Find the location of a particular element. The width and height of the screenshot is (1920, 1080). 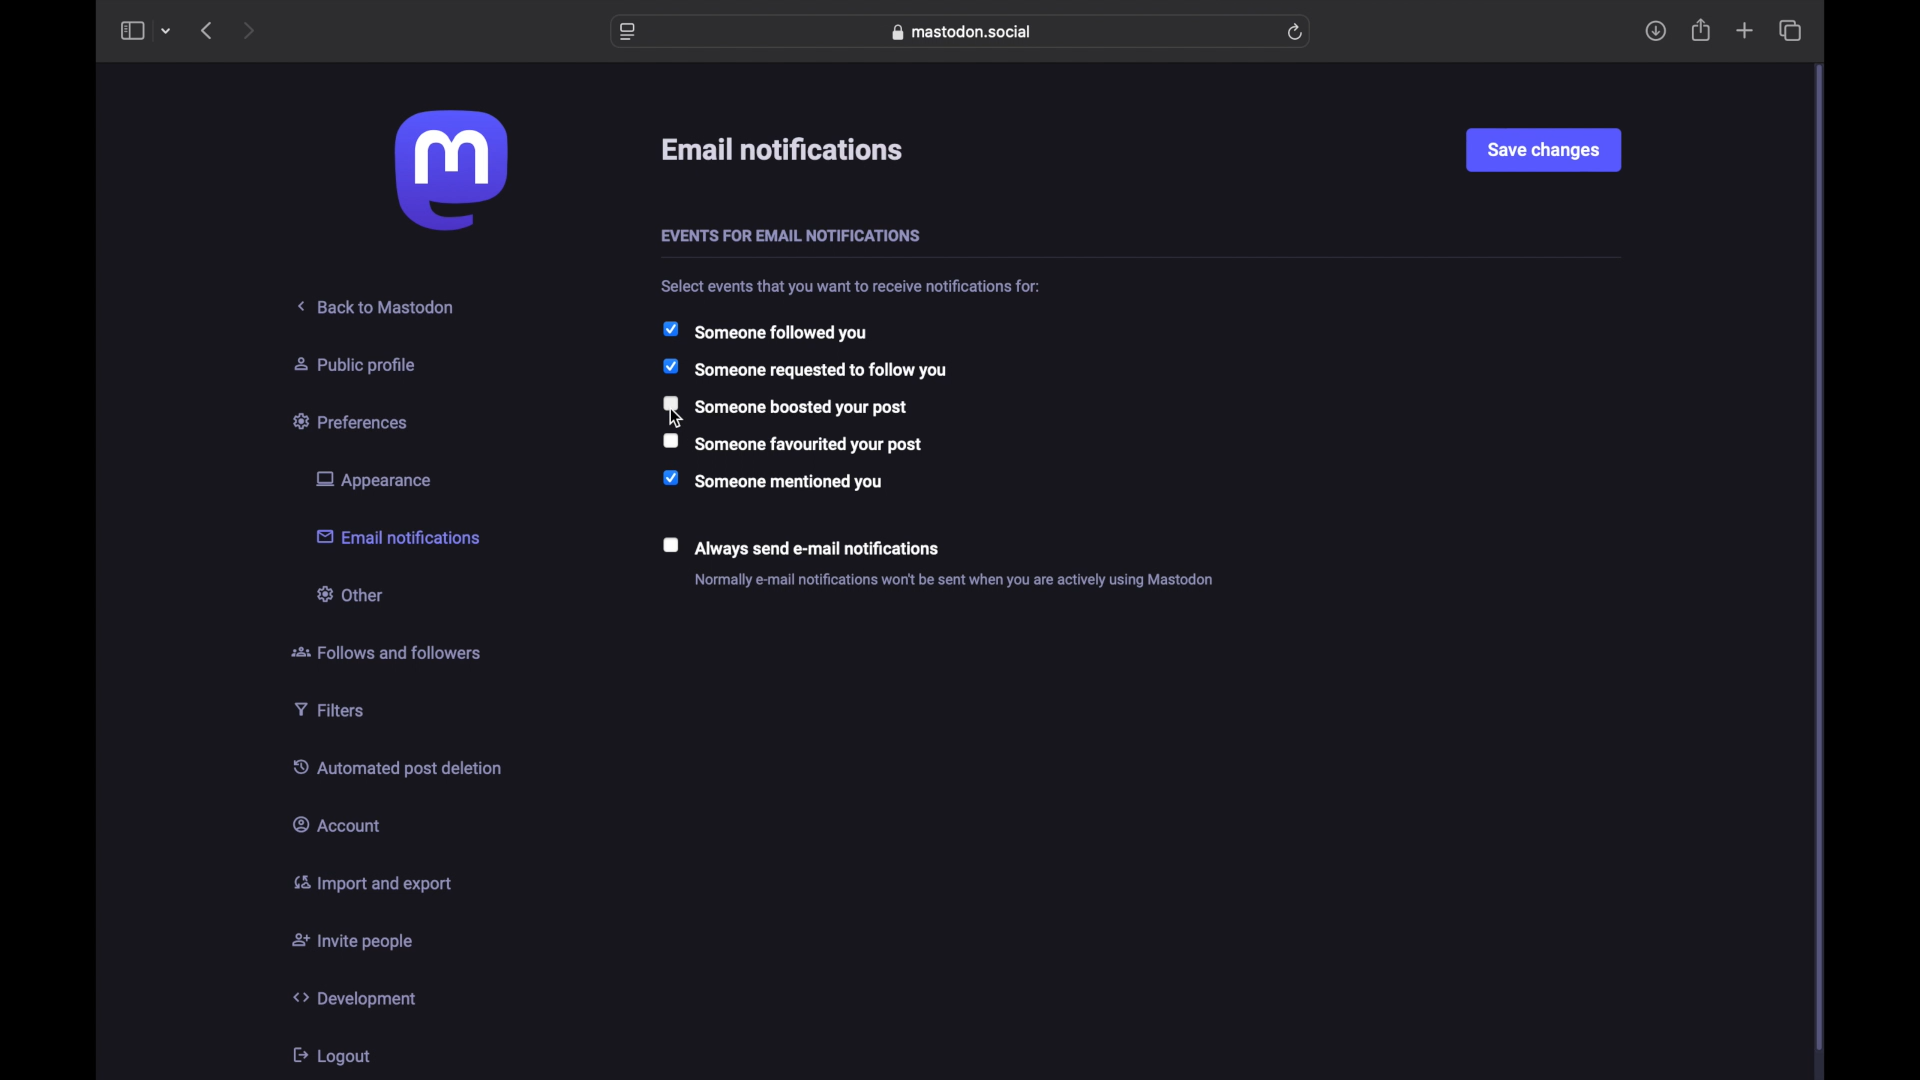

account is located at coordinates (337, 823).